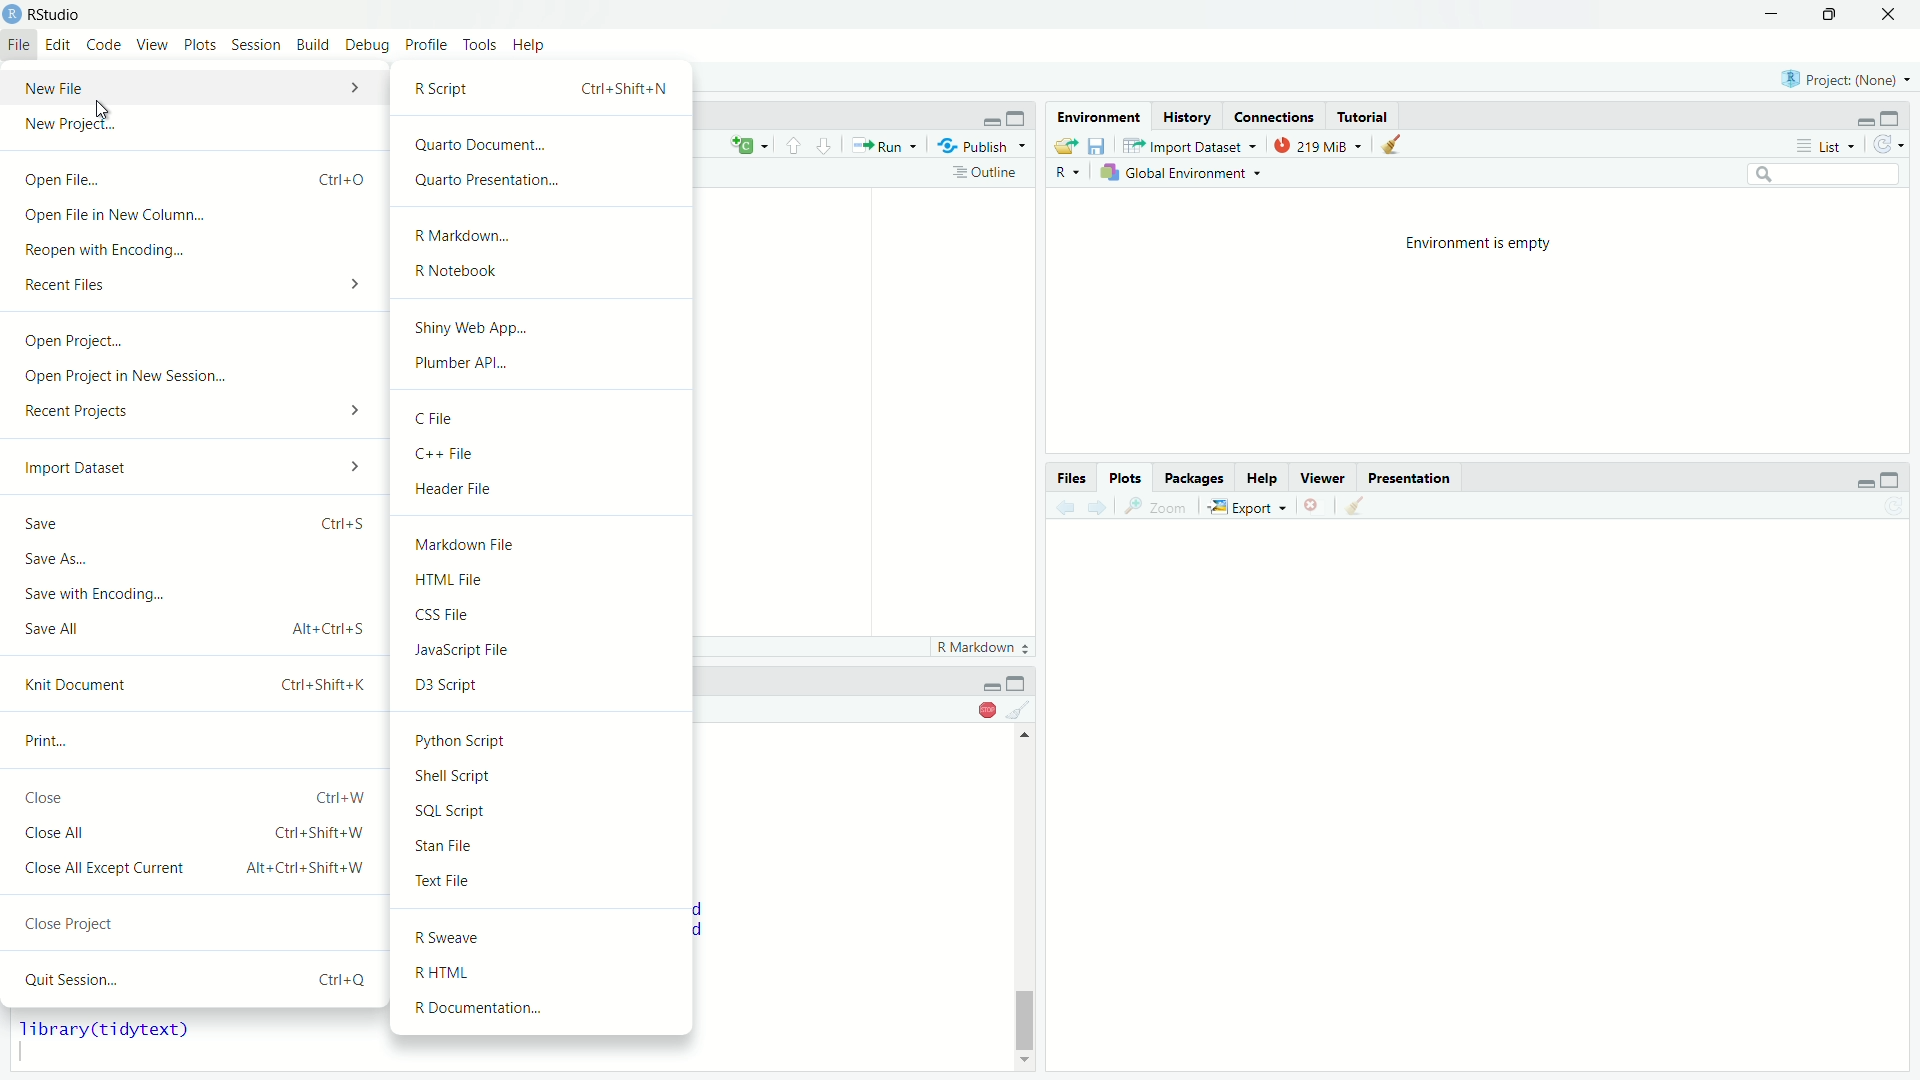  Describe the element at coordinates (198, 831) in the screenshot. I see `Close All` at that location.